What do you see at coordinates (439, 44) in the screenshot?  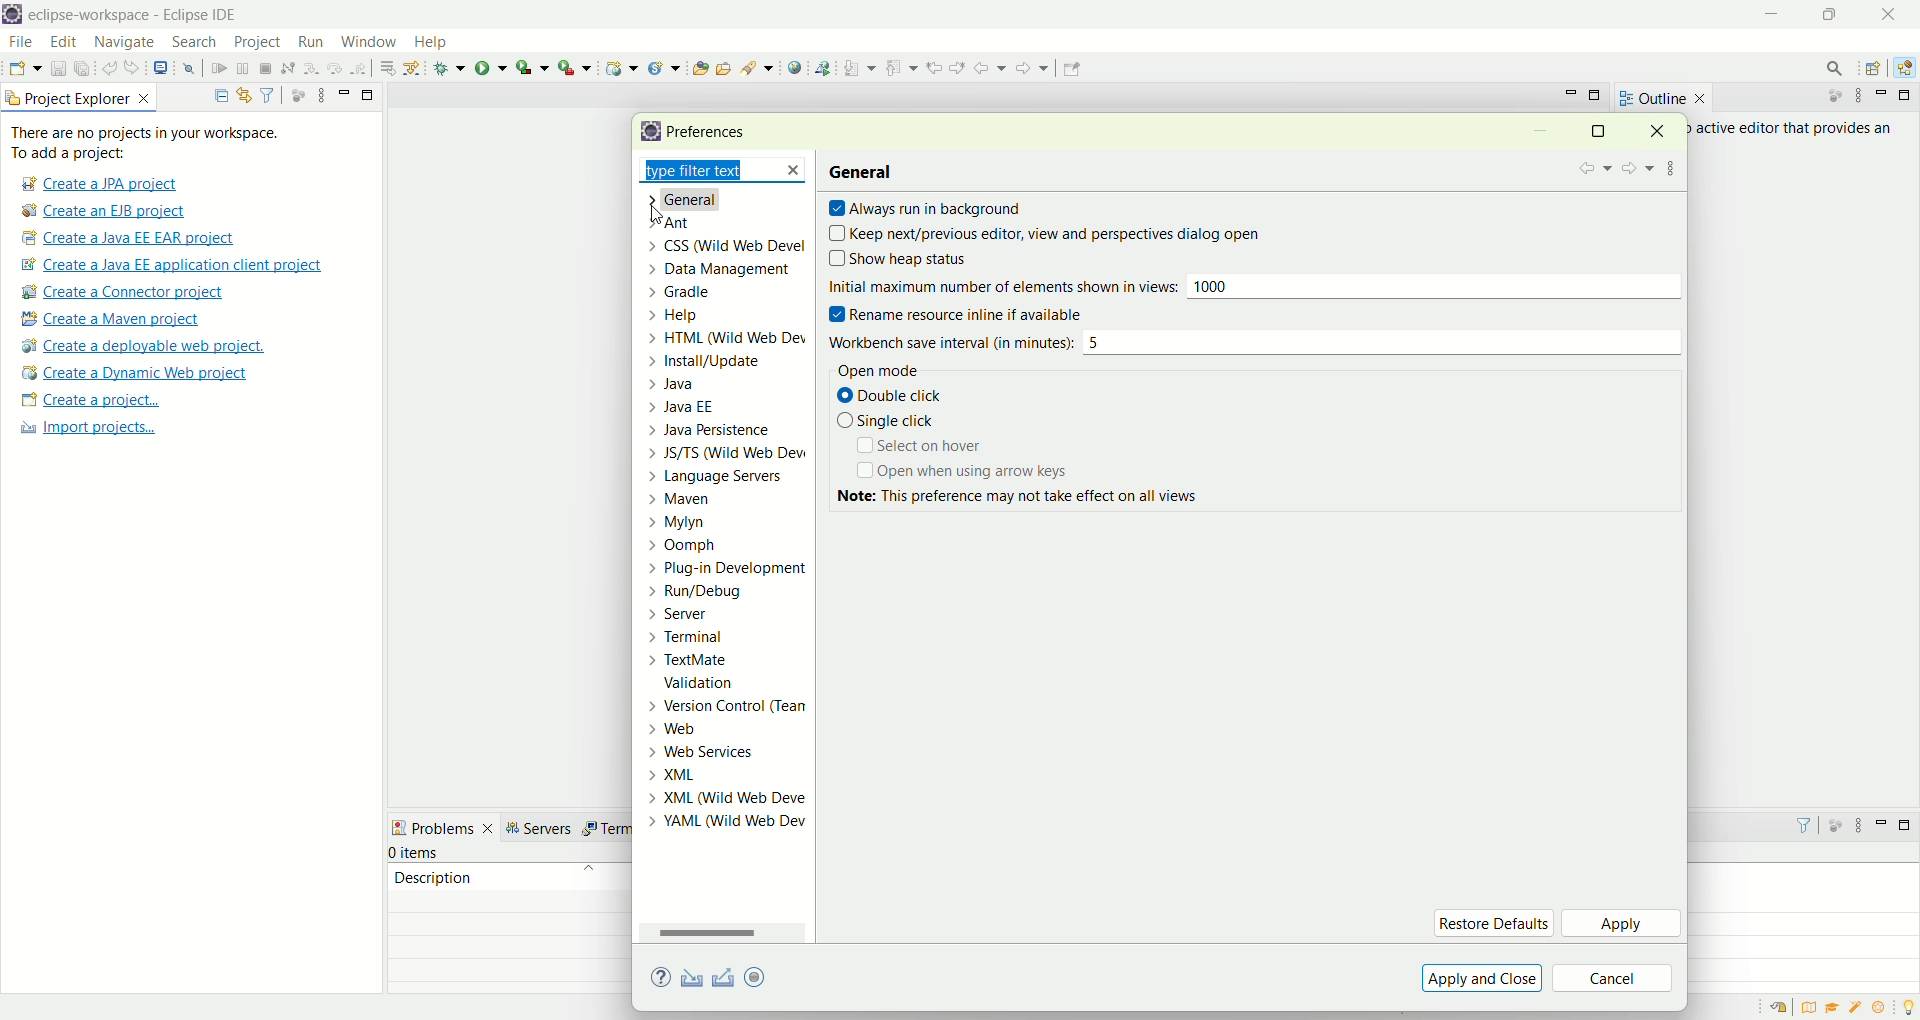 I see `help` at bounding box center [439, 44].